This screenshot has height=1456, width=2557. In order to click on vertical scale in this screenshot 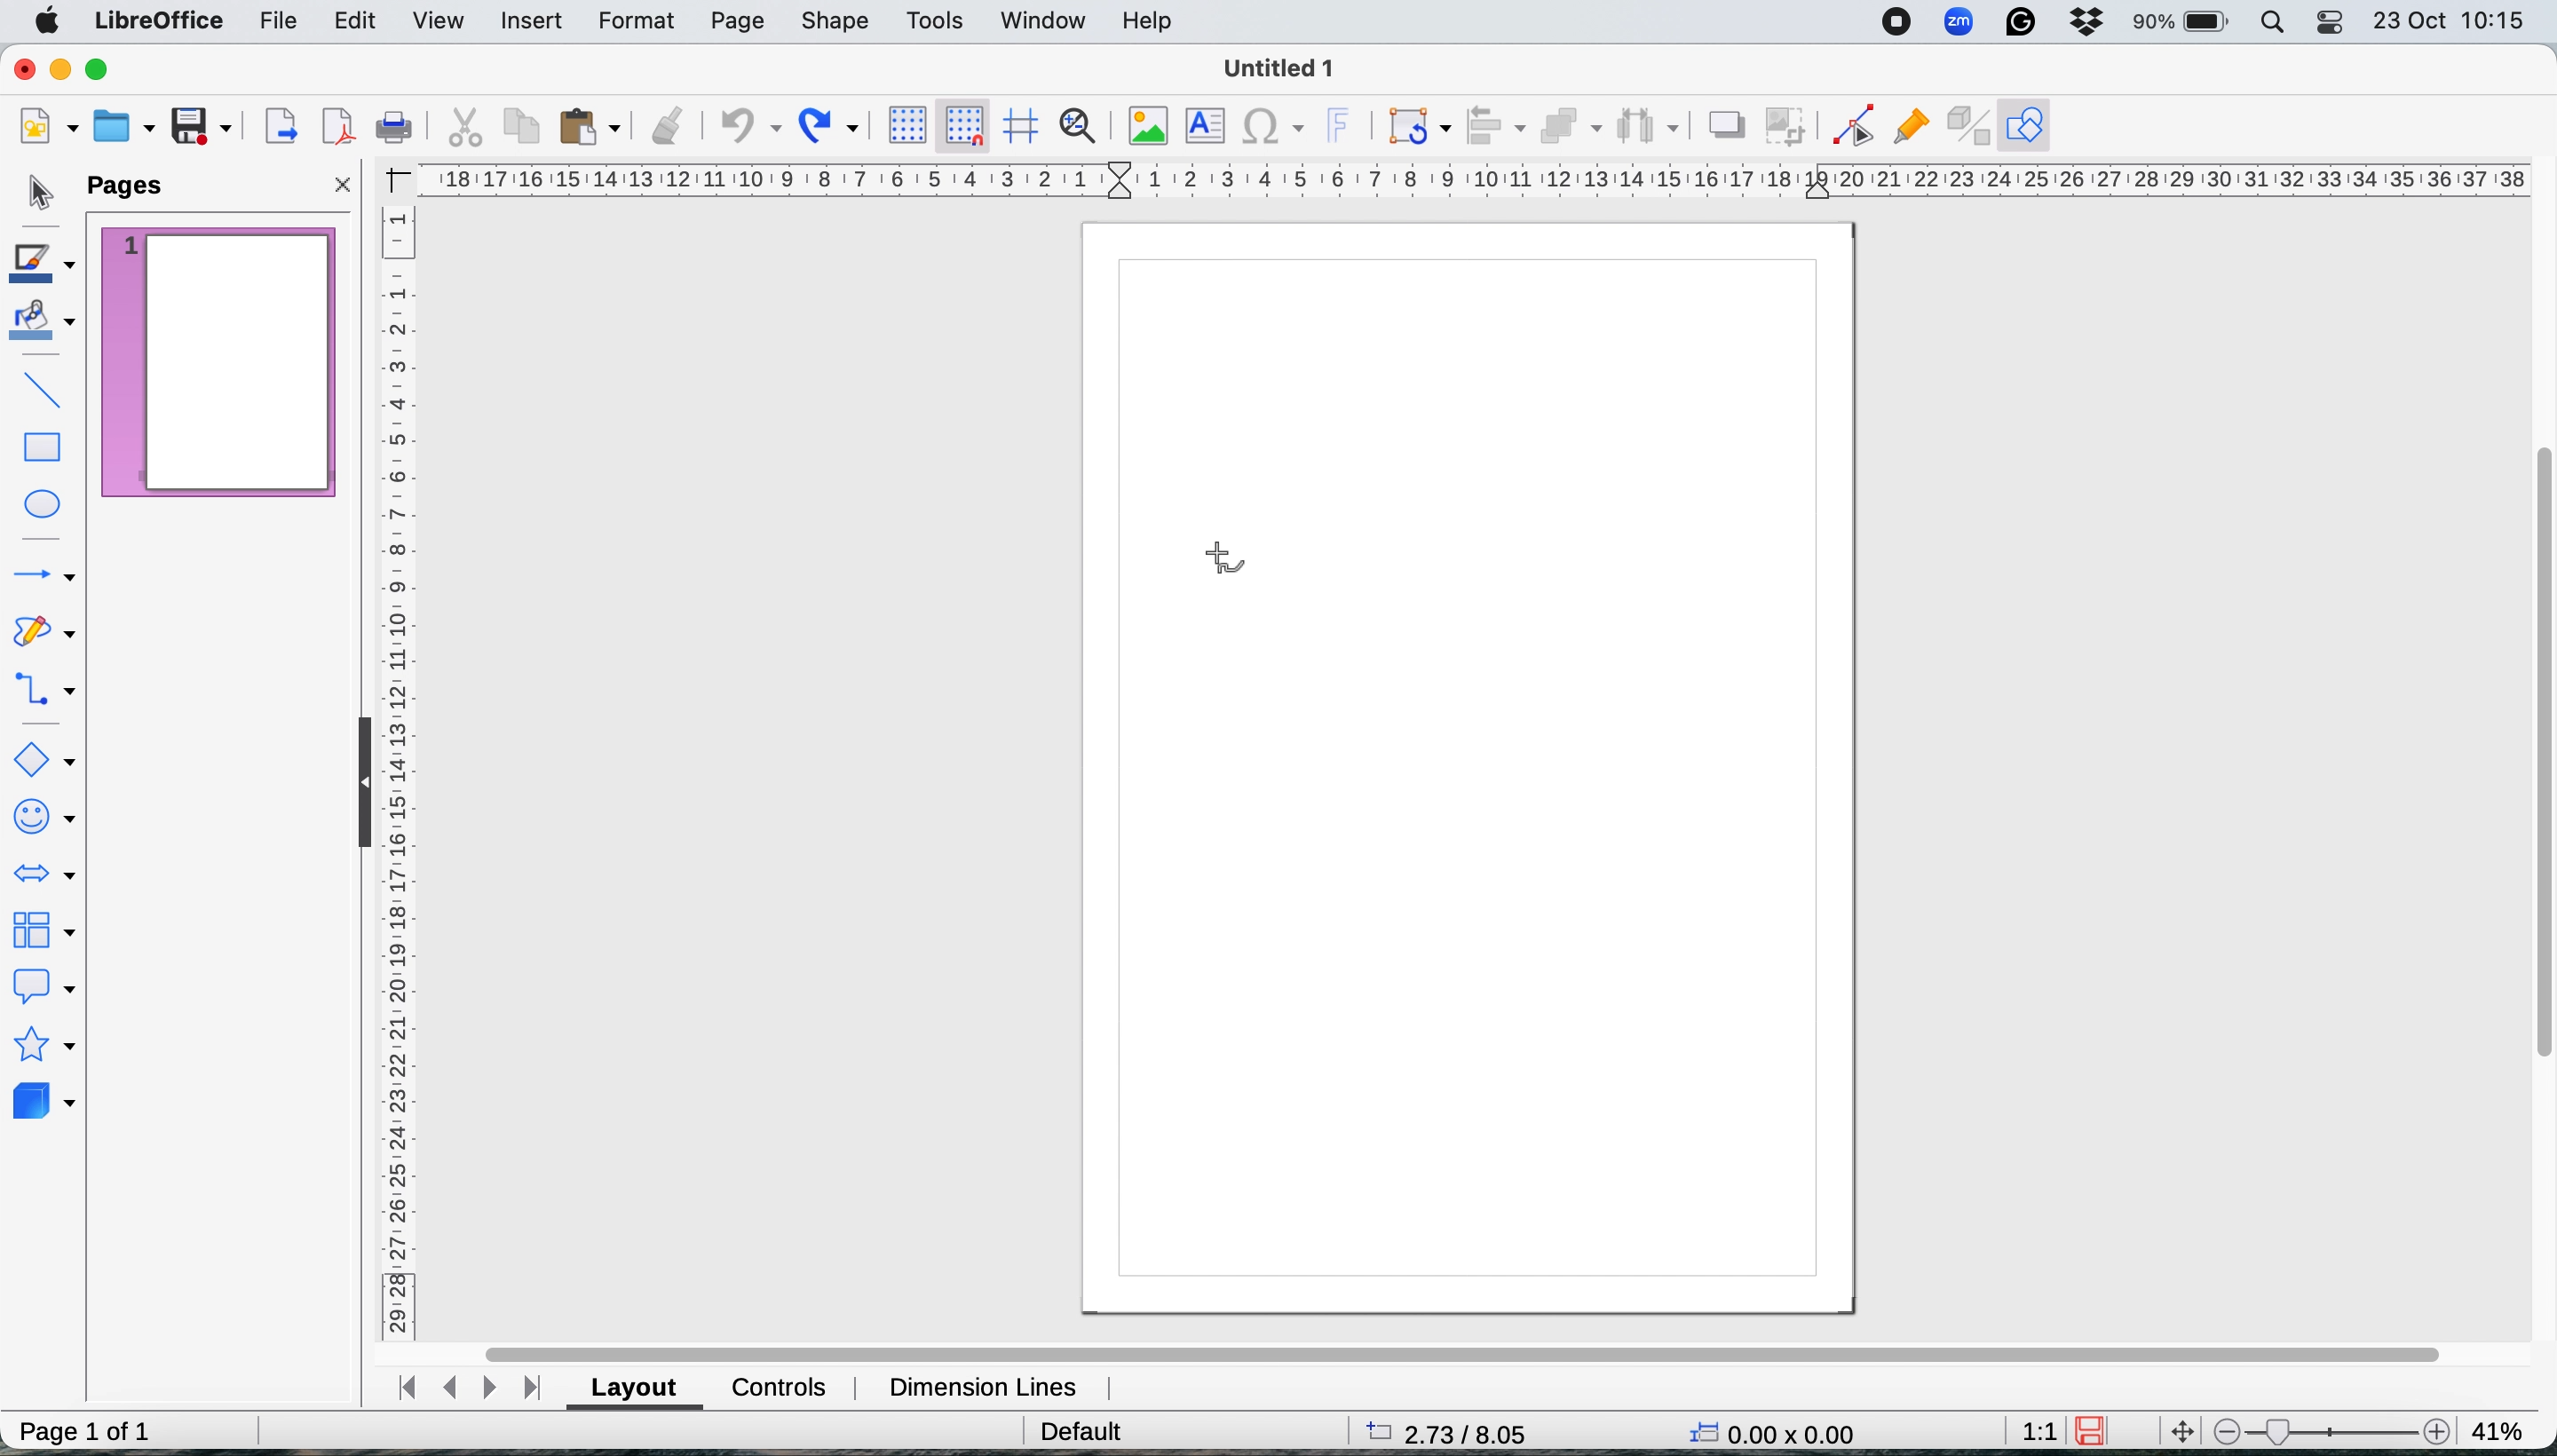, I will do `click(400, 774)`.